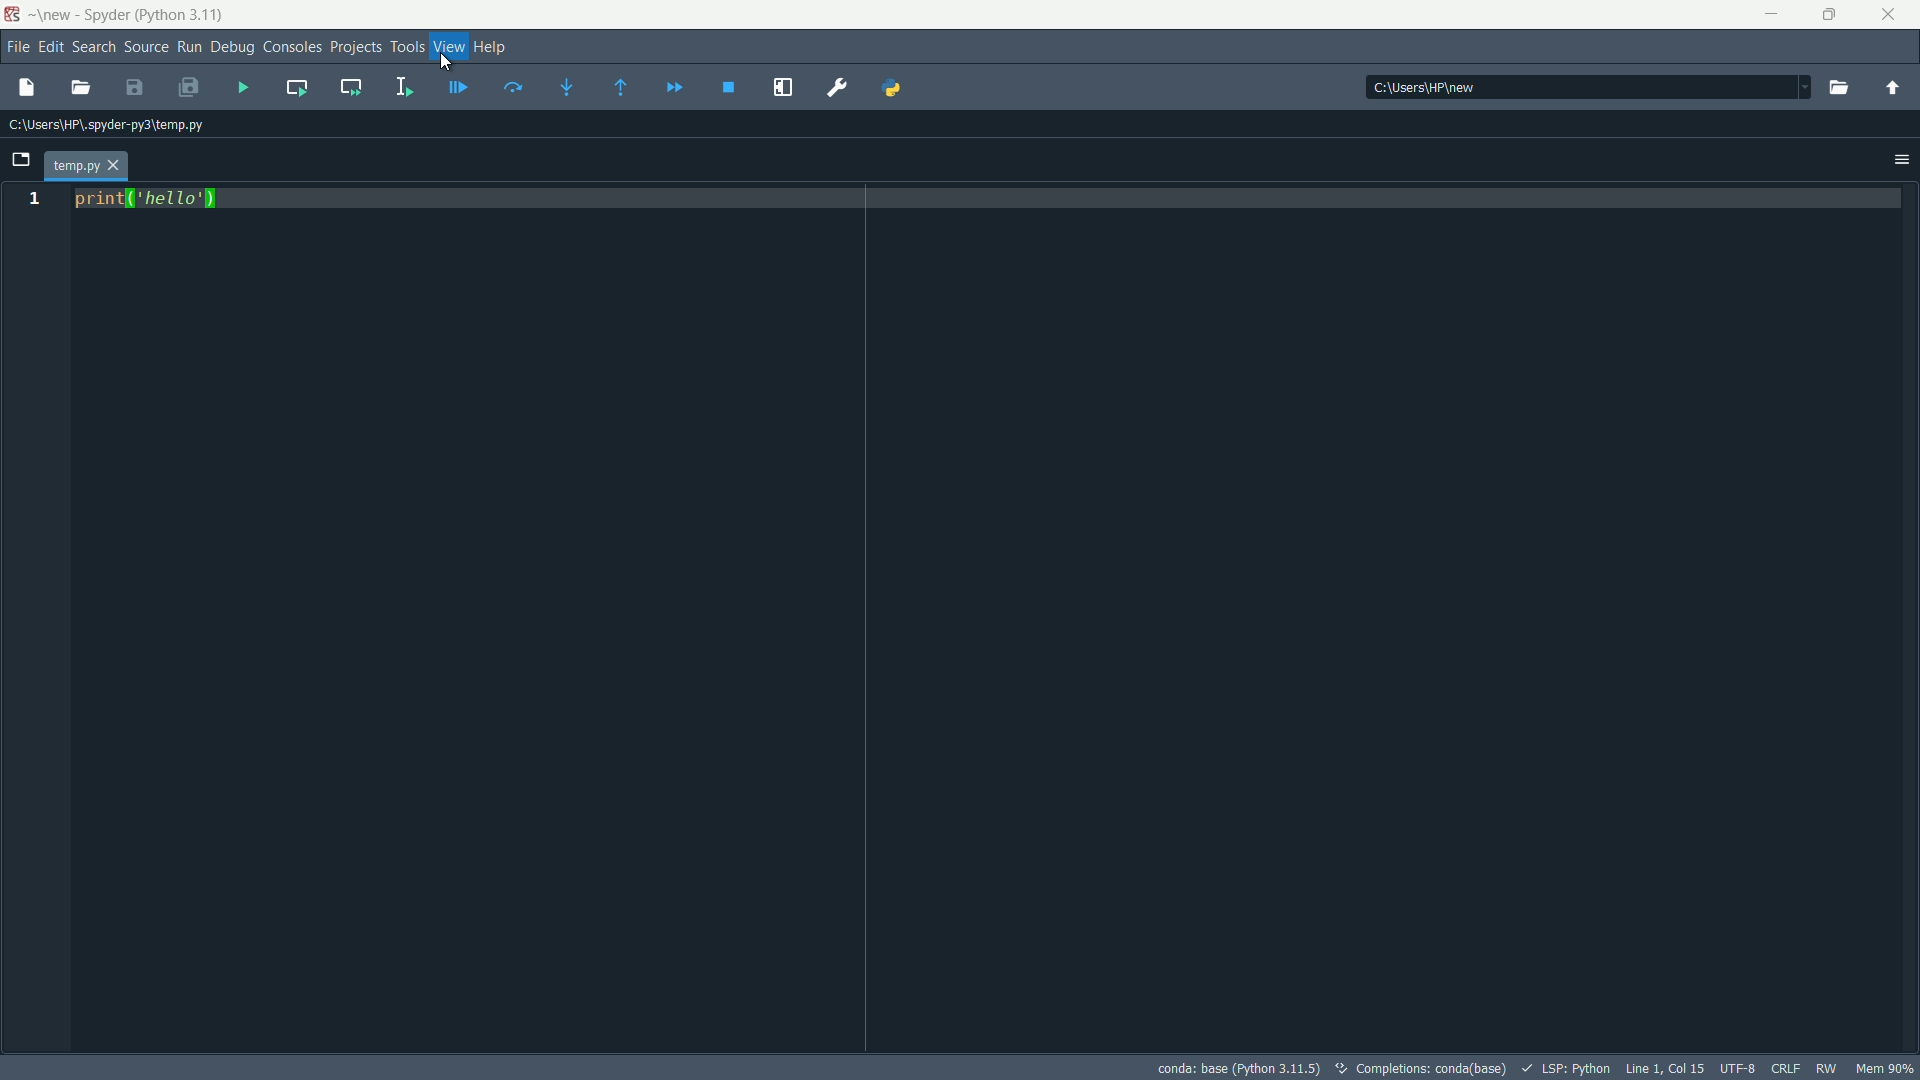 This screenshot has height=1080, width=1920. I want to click on edit menu, so click(50, 48).